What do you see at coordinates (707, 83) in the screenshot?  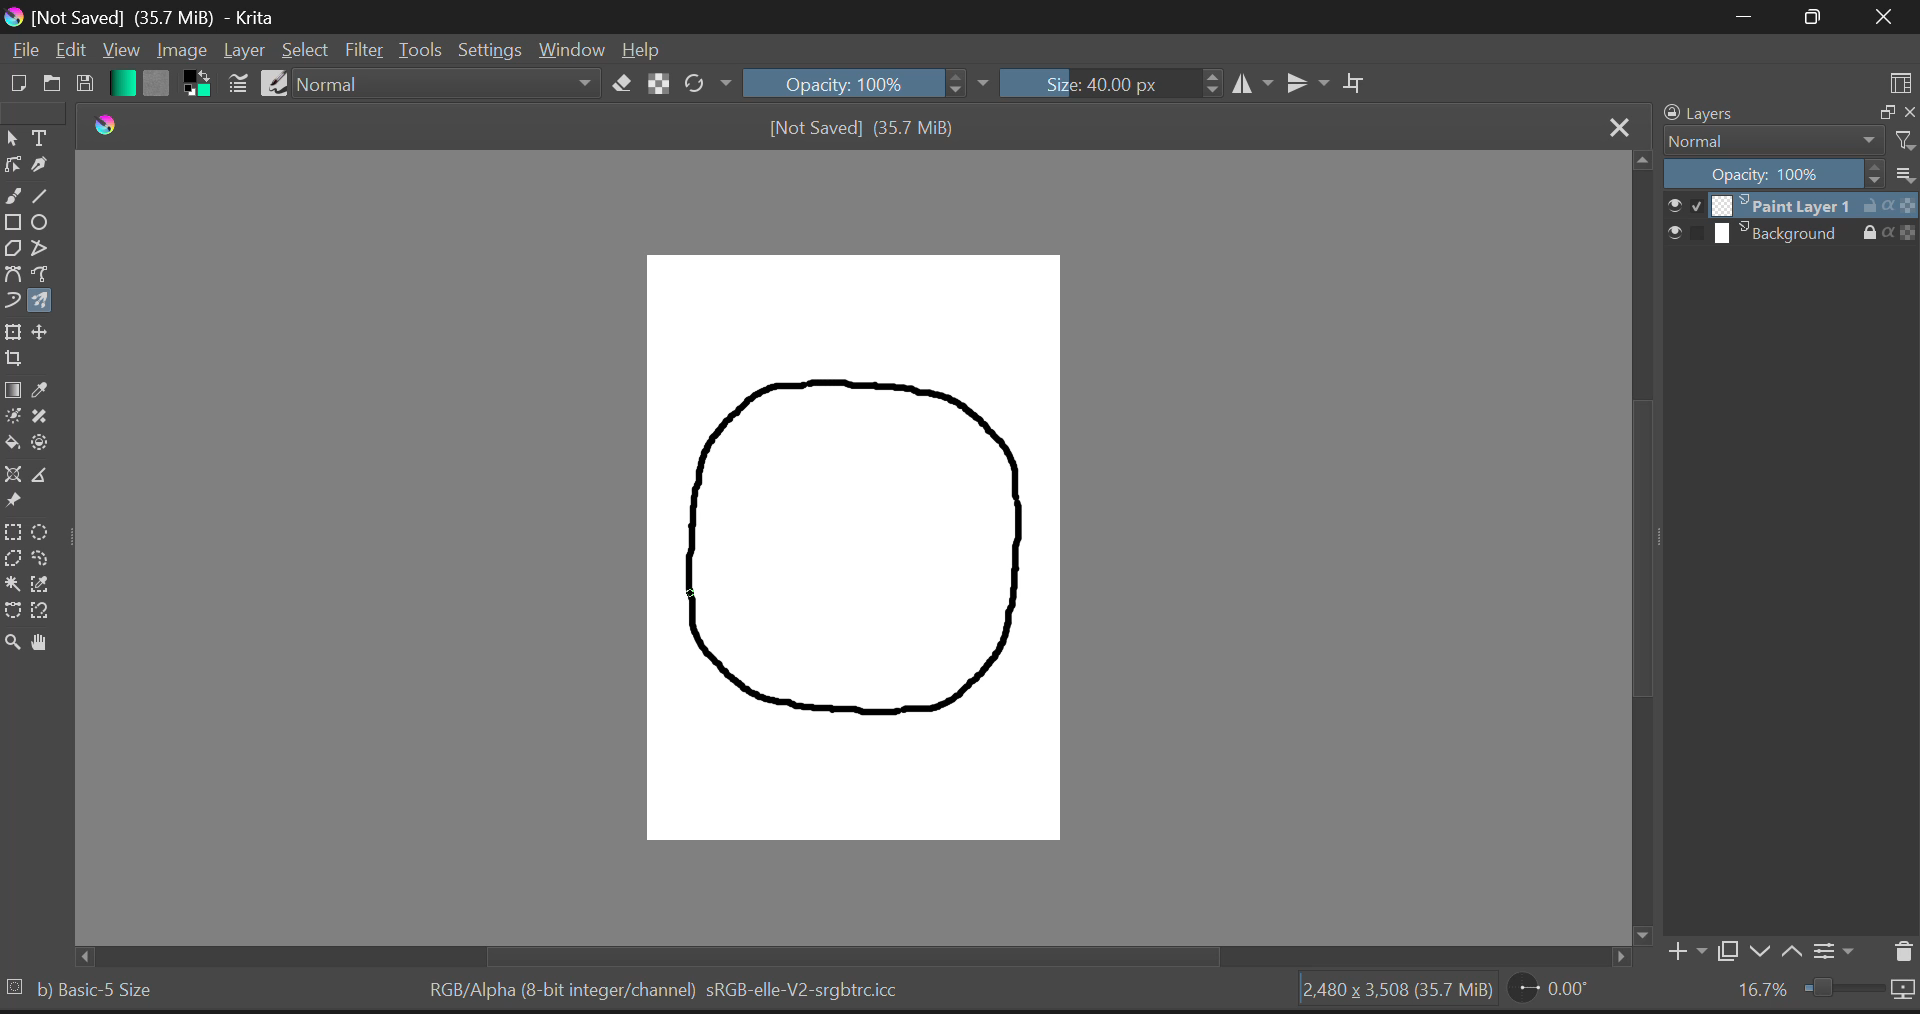 I see `Rotate` at bounding box center [707, 83].